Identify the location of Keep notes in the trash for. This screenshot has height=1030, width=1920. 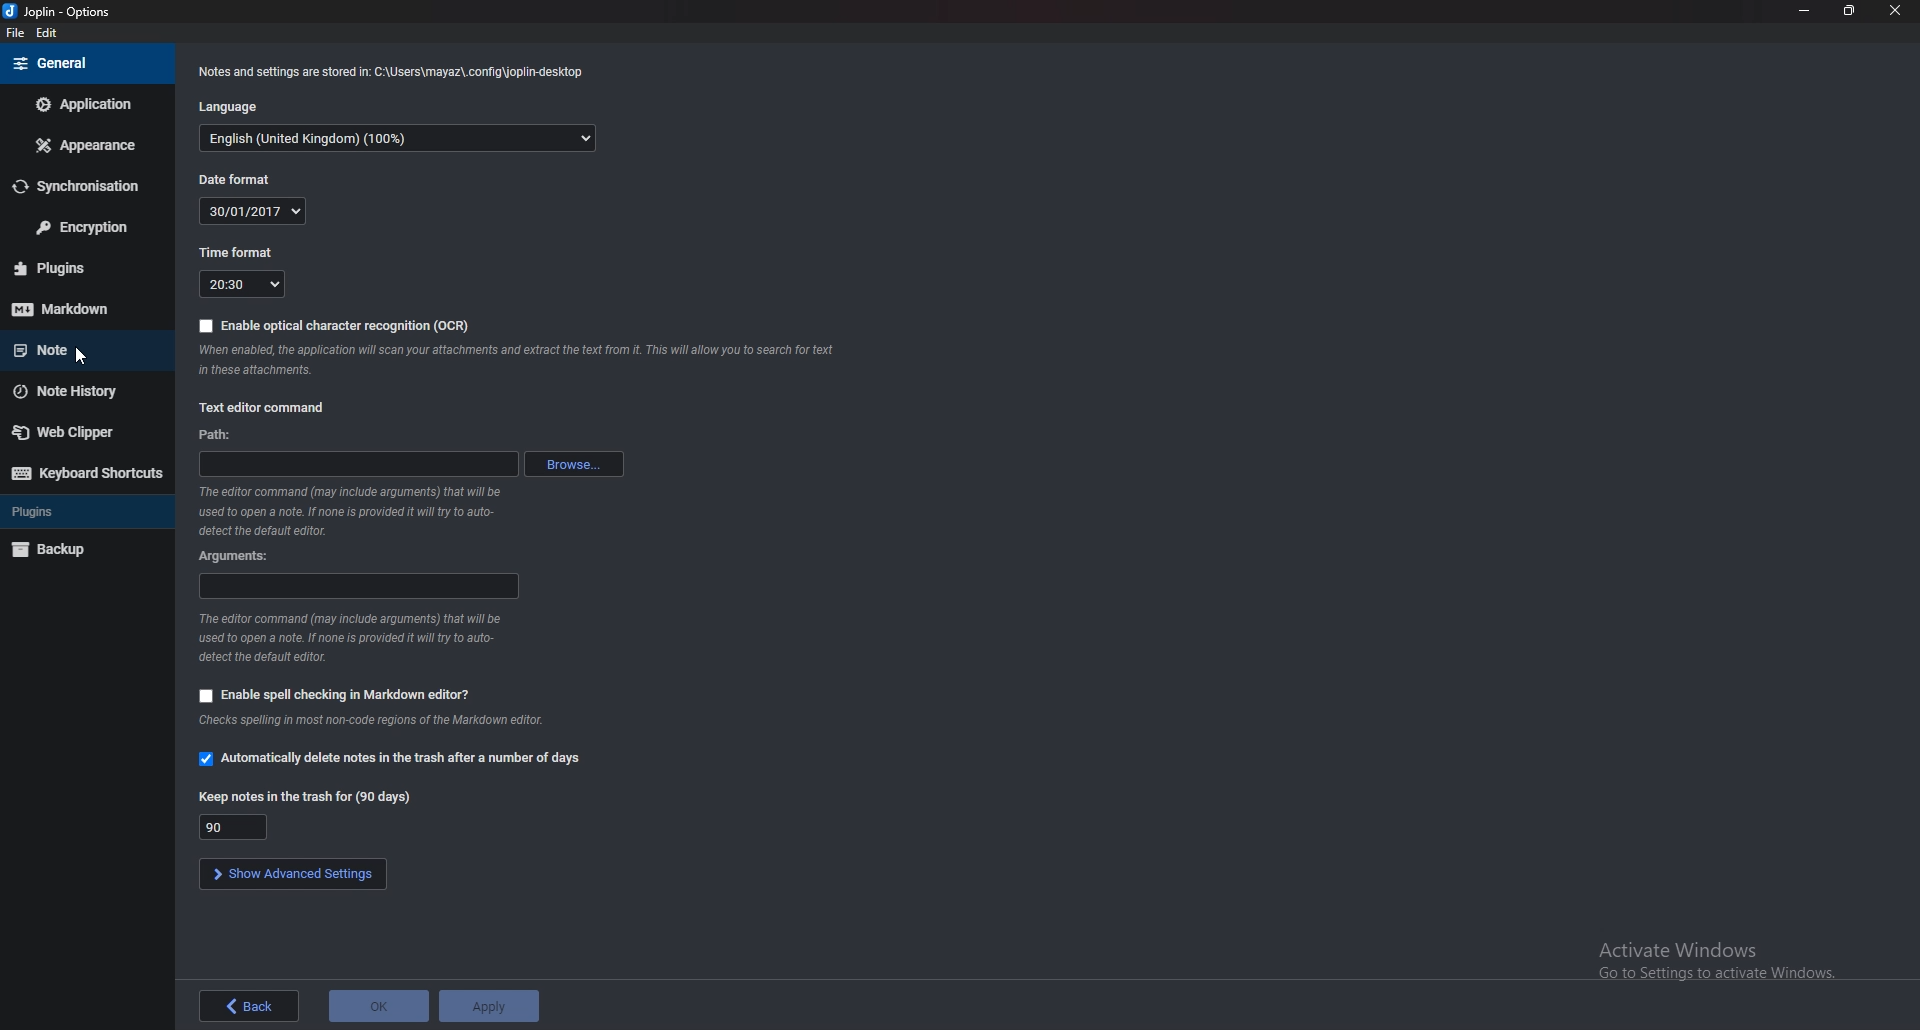
(238, 826).